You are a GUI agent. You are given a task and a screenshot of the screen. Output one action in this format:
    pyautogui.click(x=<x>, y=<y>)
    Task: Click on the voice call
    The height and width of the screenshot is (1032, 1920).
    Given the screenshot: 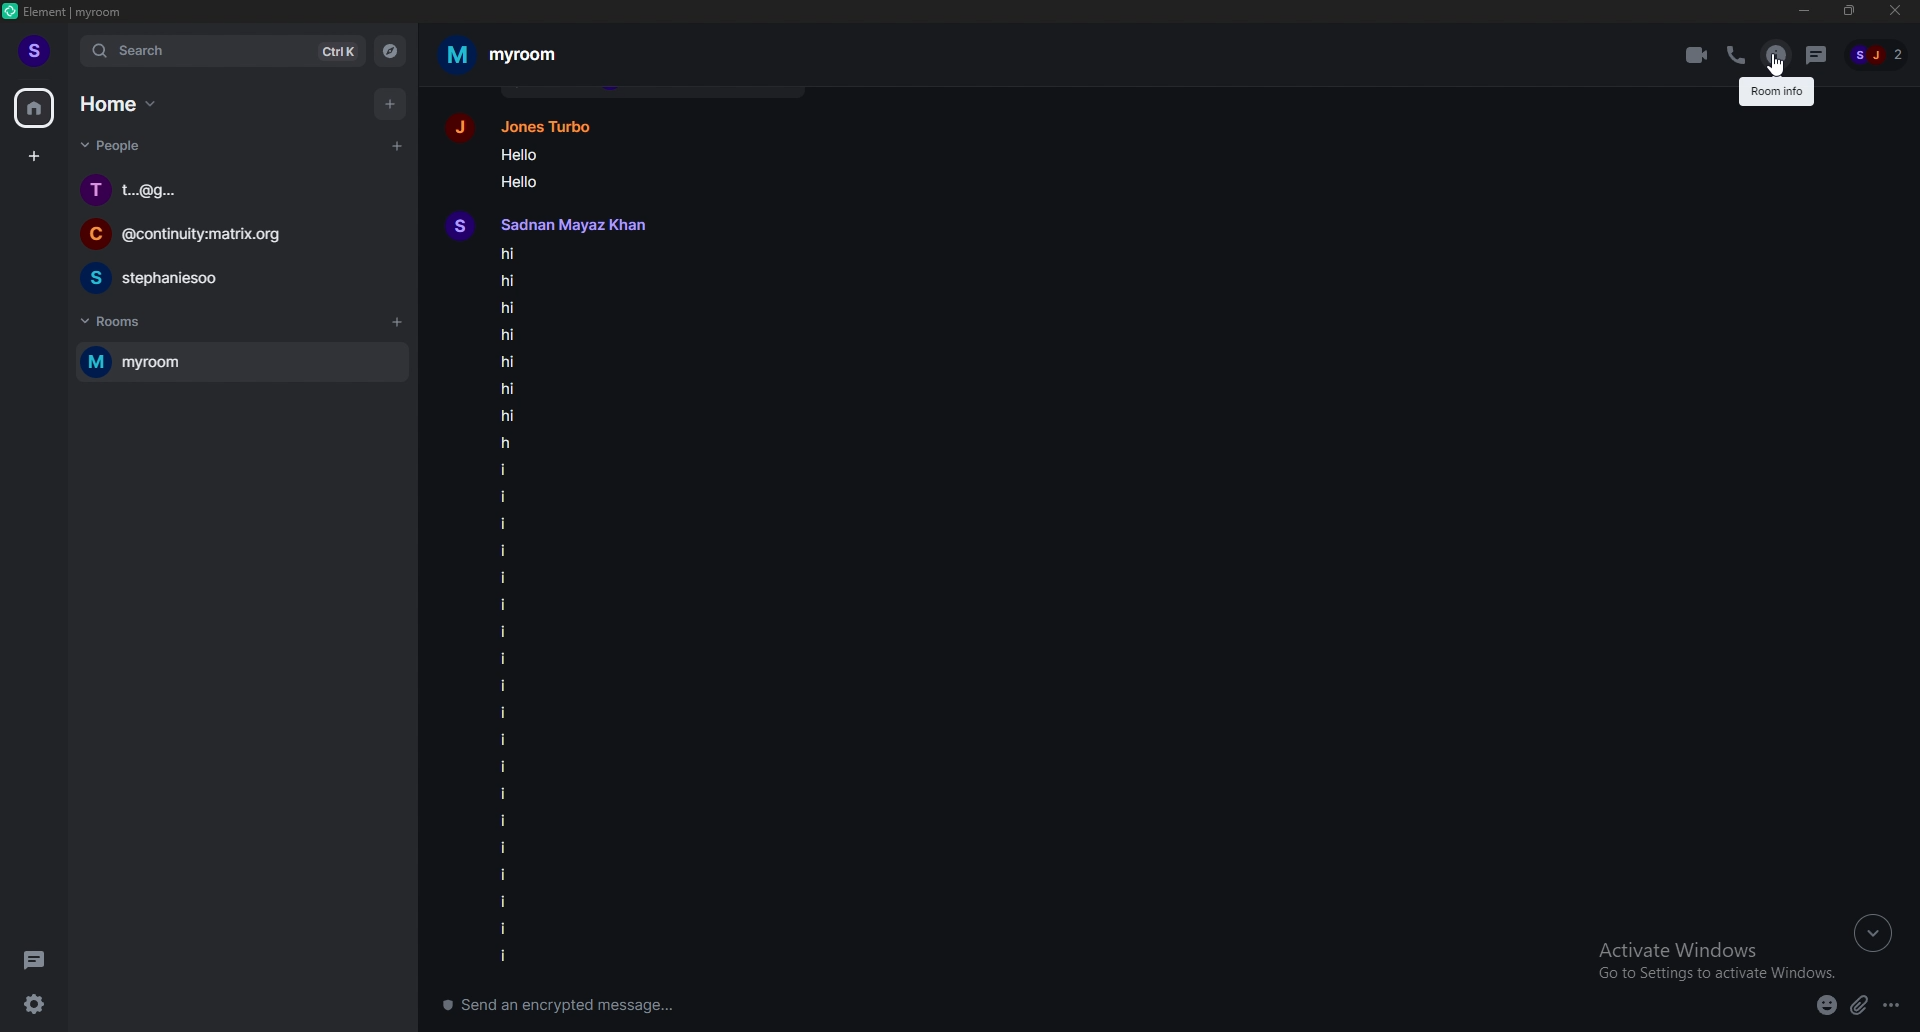 What is the action you would take?
    pyautogui.click(x=1738, y=56)
    